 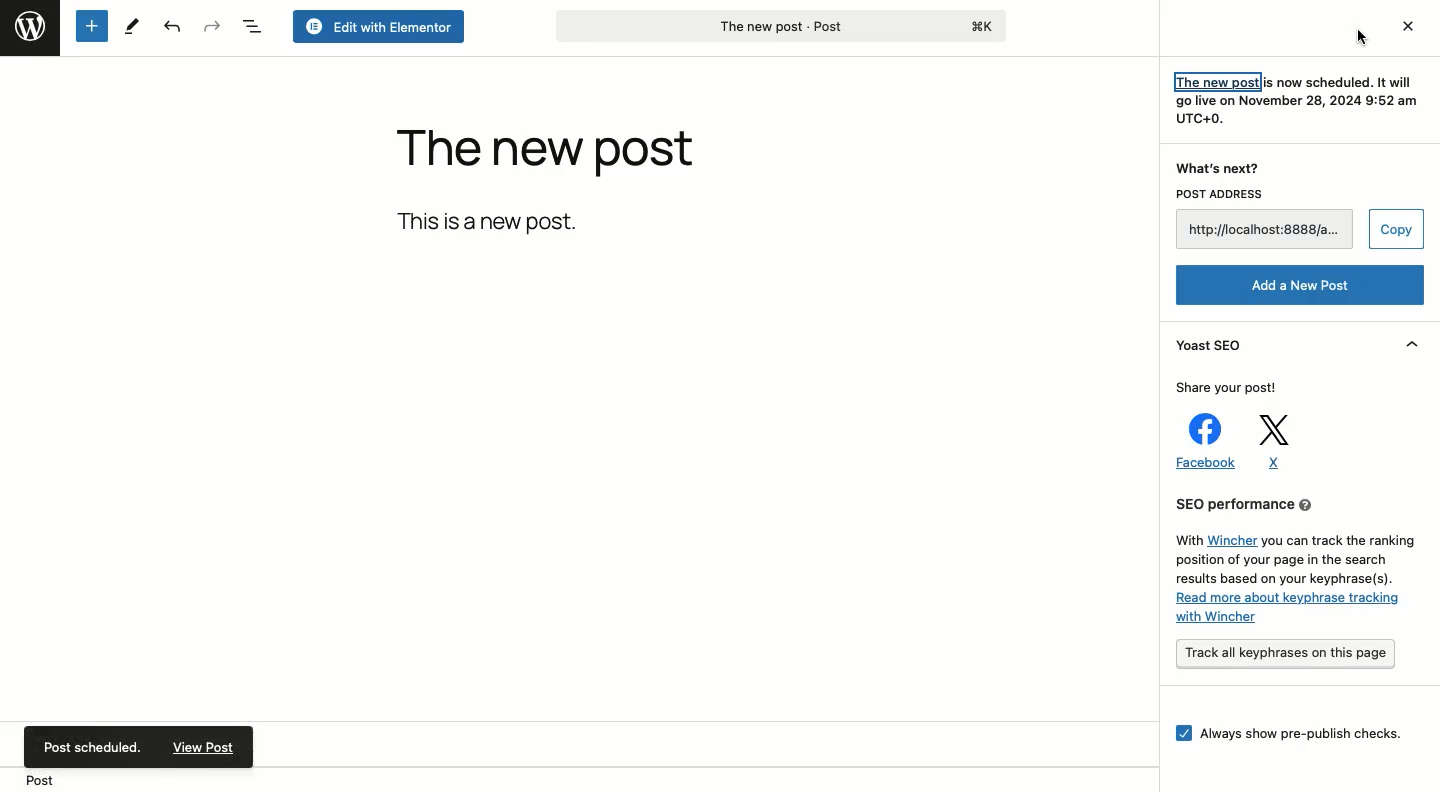 I want to click on Collapse, so click(x=1408, y=345).